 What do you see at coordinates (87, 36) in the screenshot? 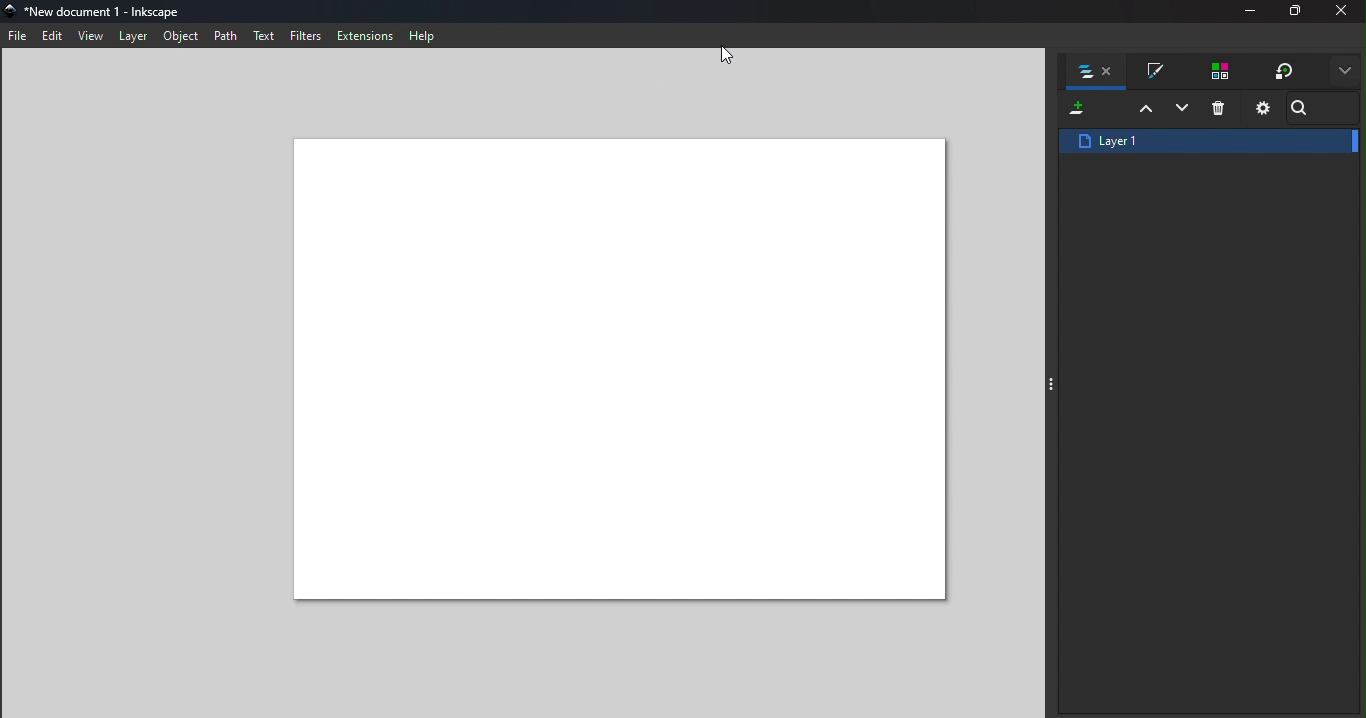
I see `View` at bounding box center [87, 36].